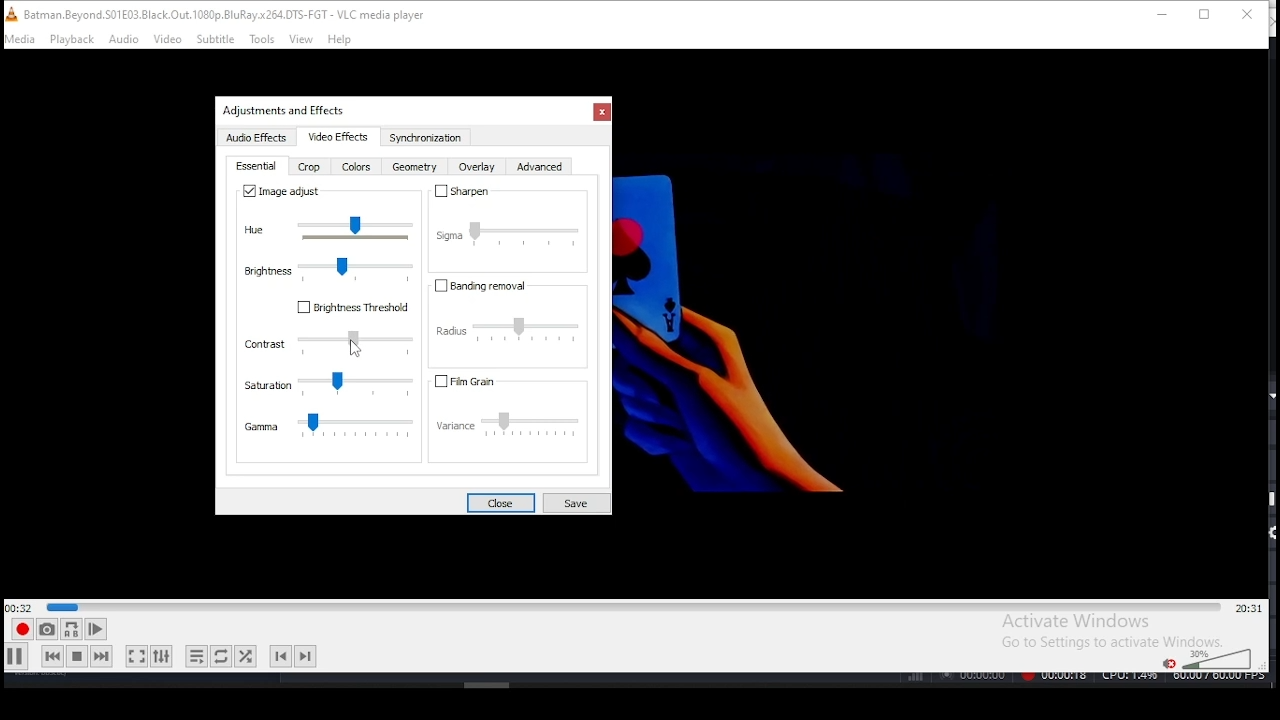 The width and height of the screenshot is (1280, 720). Describe the element at coordinates (540, 170) in the screenshot. I see `advanced` at that location.